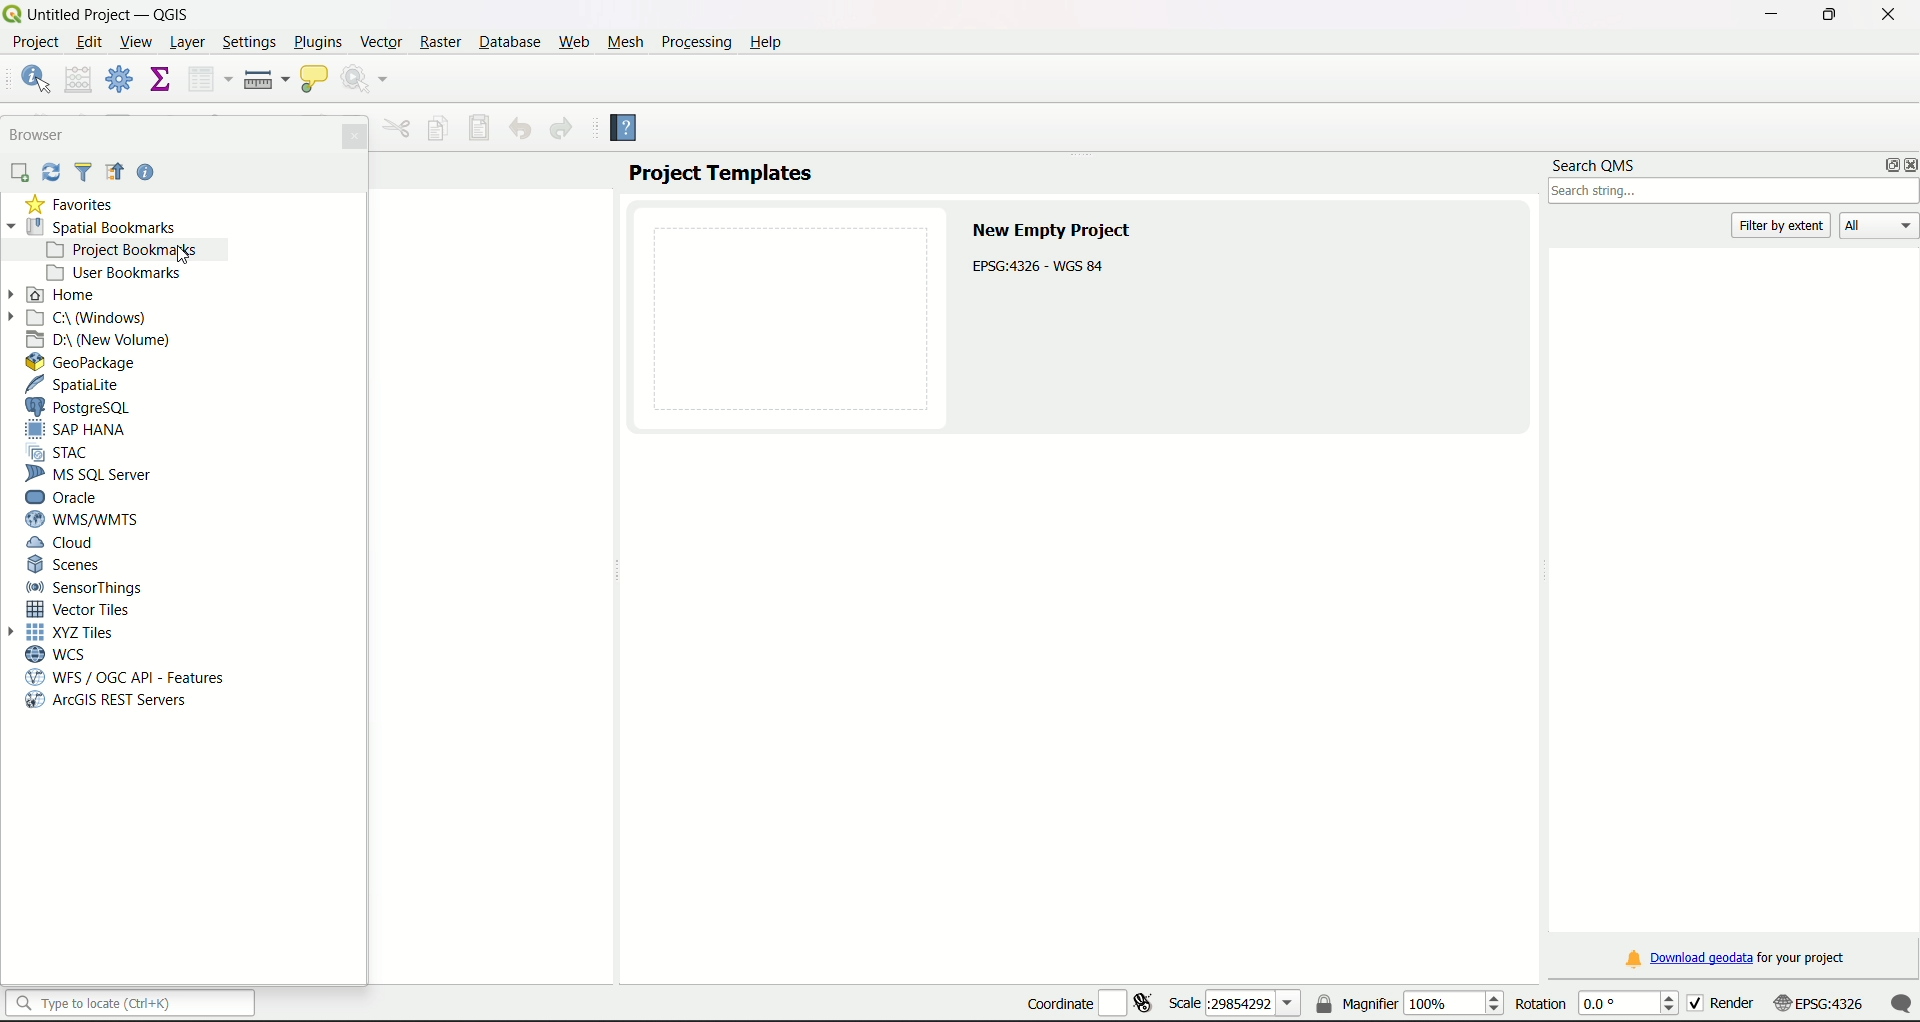 Image resolution: width=1920 pixels, height=1022 pixels. I want to click on Sync, so click(52, 172).